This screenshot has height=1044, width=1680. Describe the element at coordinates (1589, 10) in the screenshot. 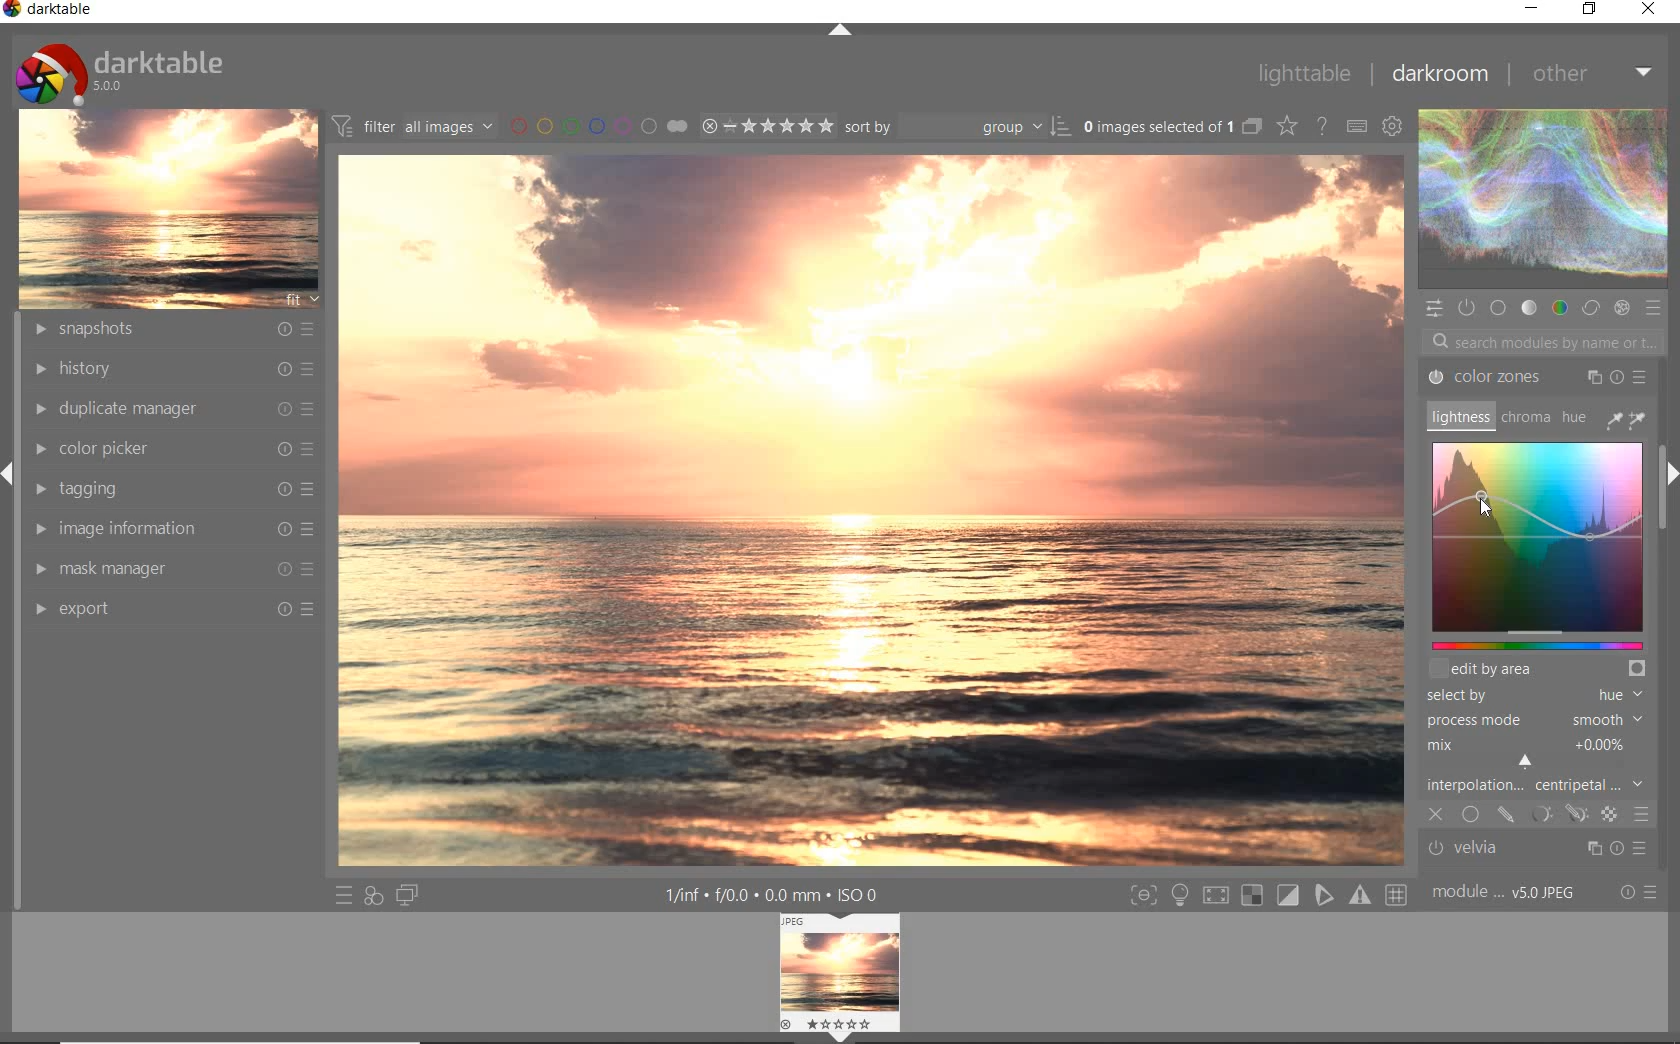

I see `restore` at that location.